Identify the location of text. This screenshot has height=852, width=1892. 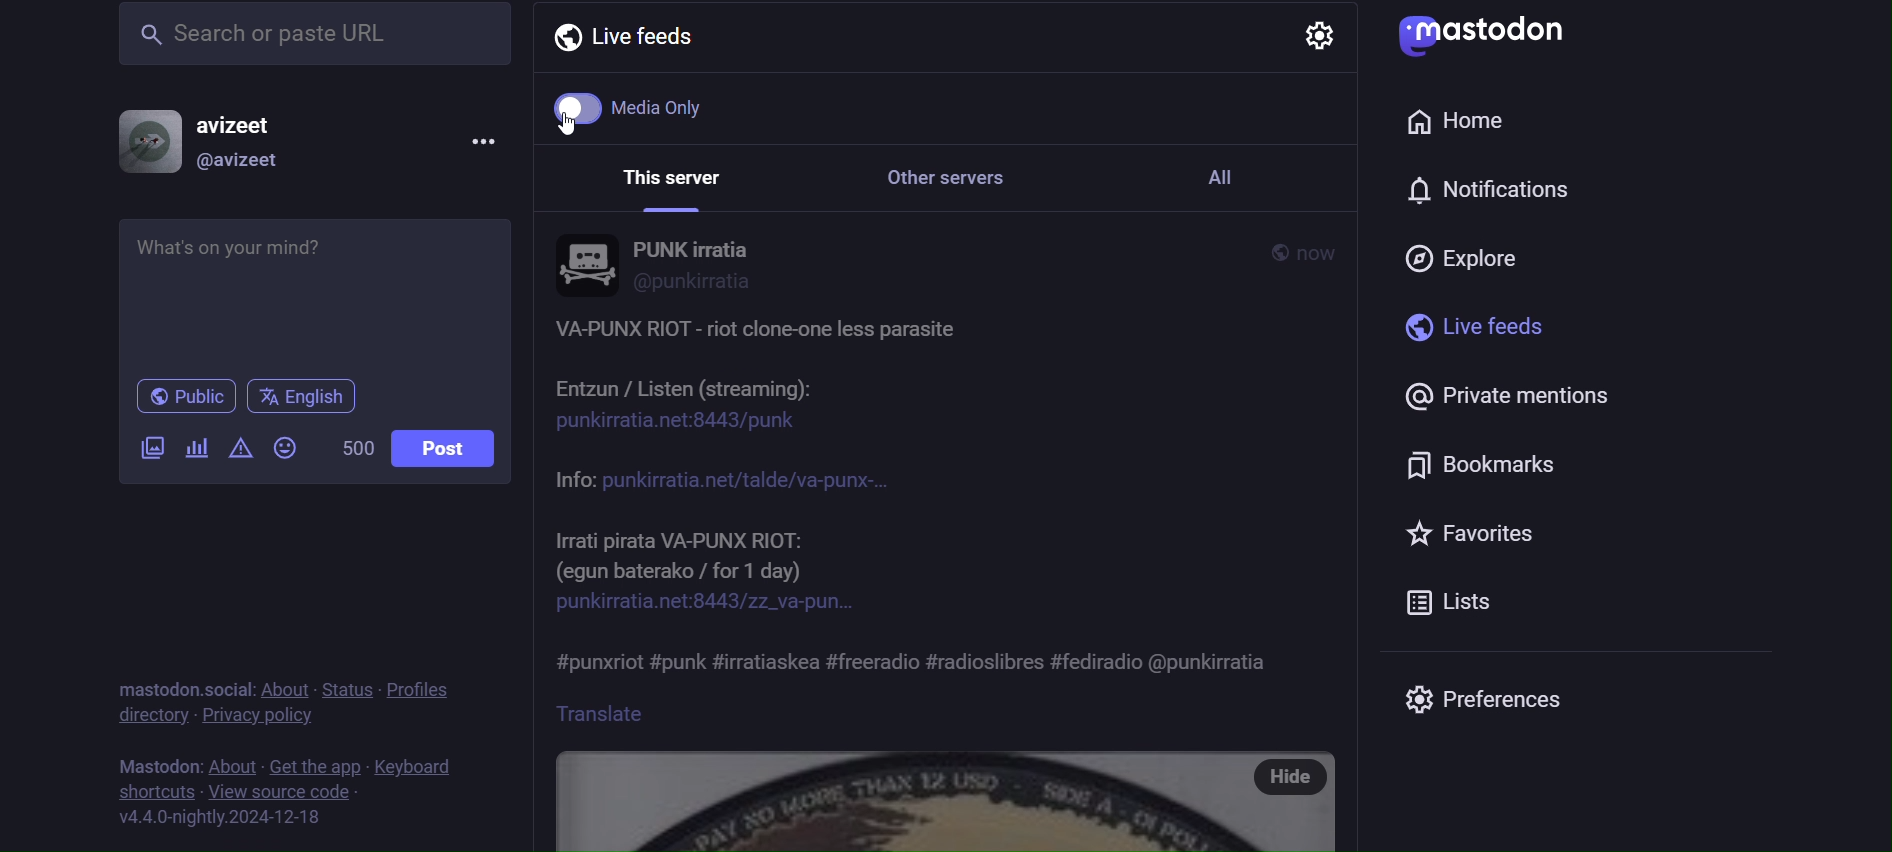
(148, 761).